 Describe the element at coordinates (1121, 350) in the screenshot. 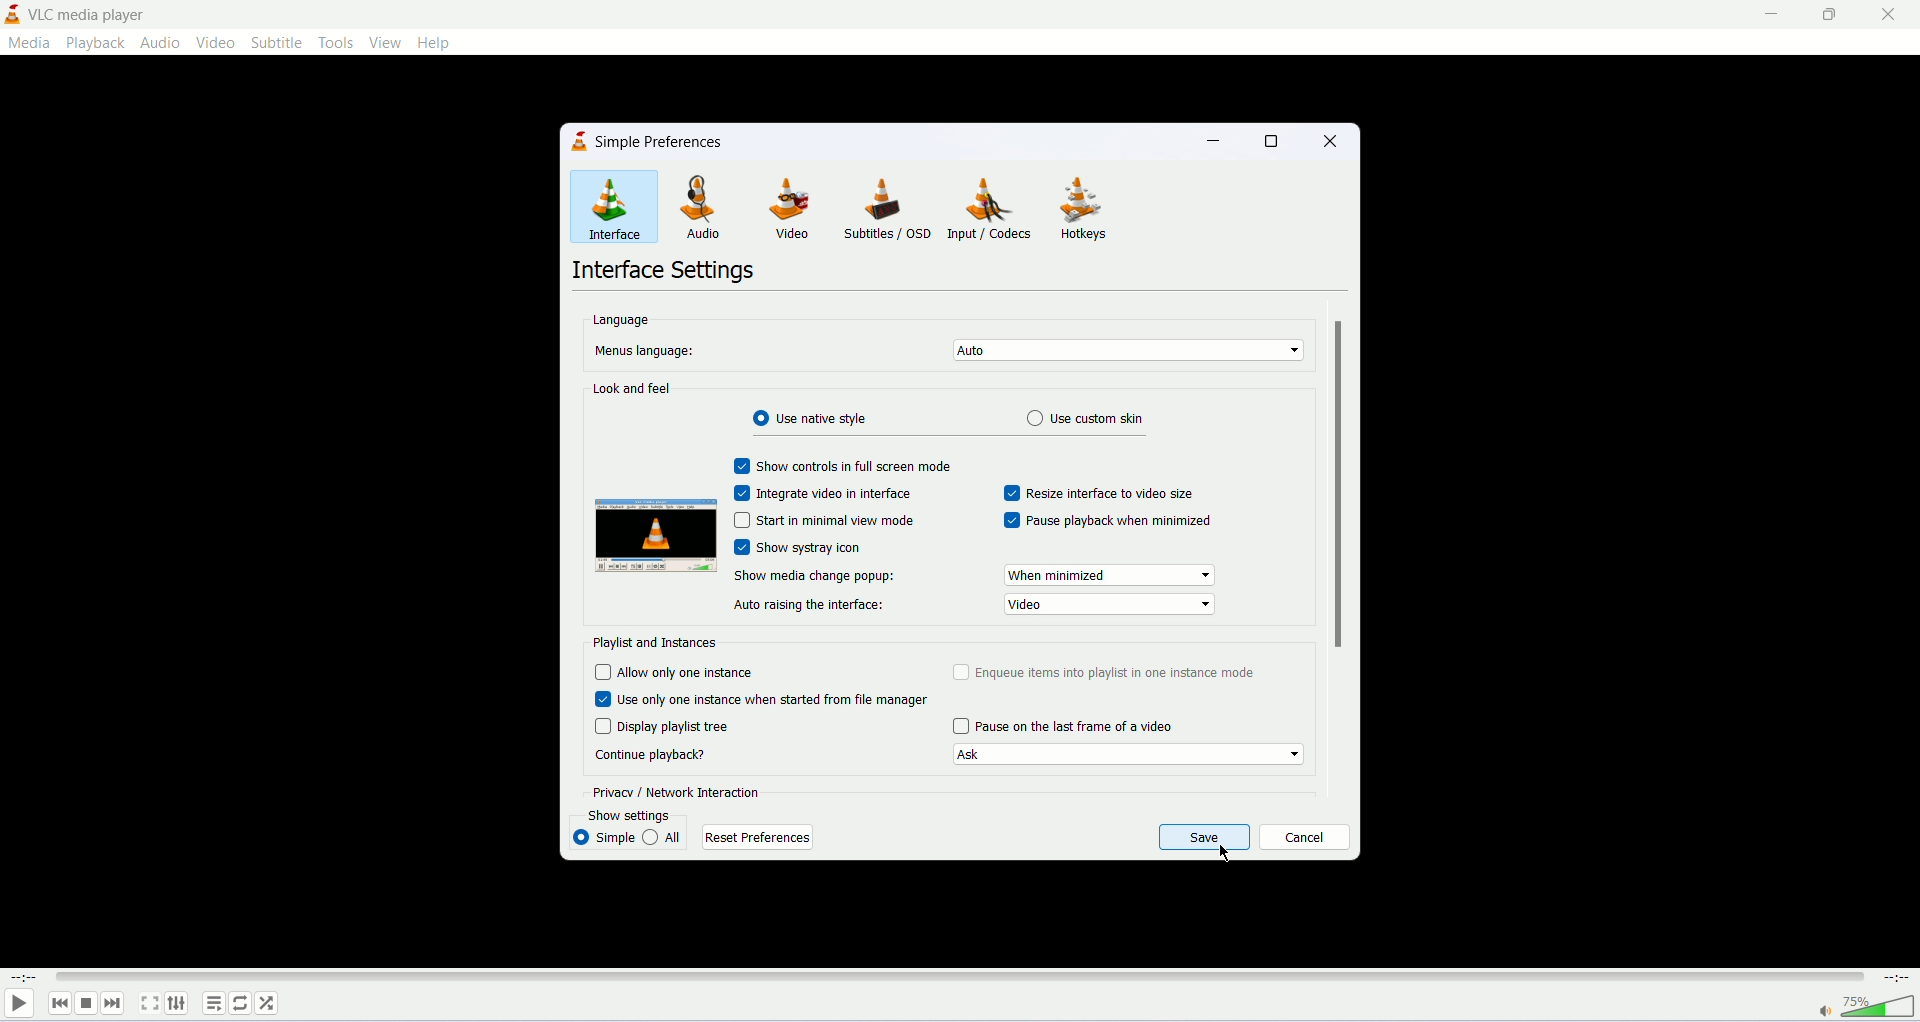

I see `Language Select` at that location.